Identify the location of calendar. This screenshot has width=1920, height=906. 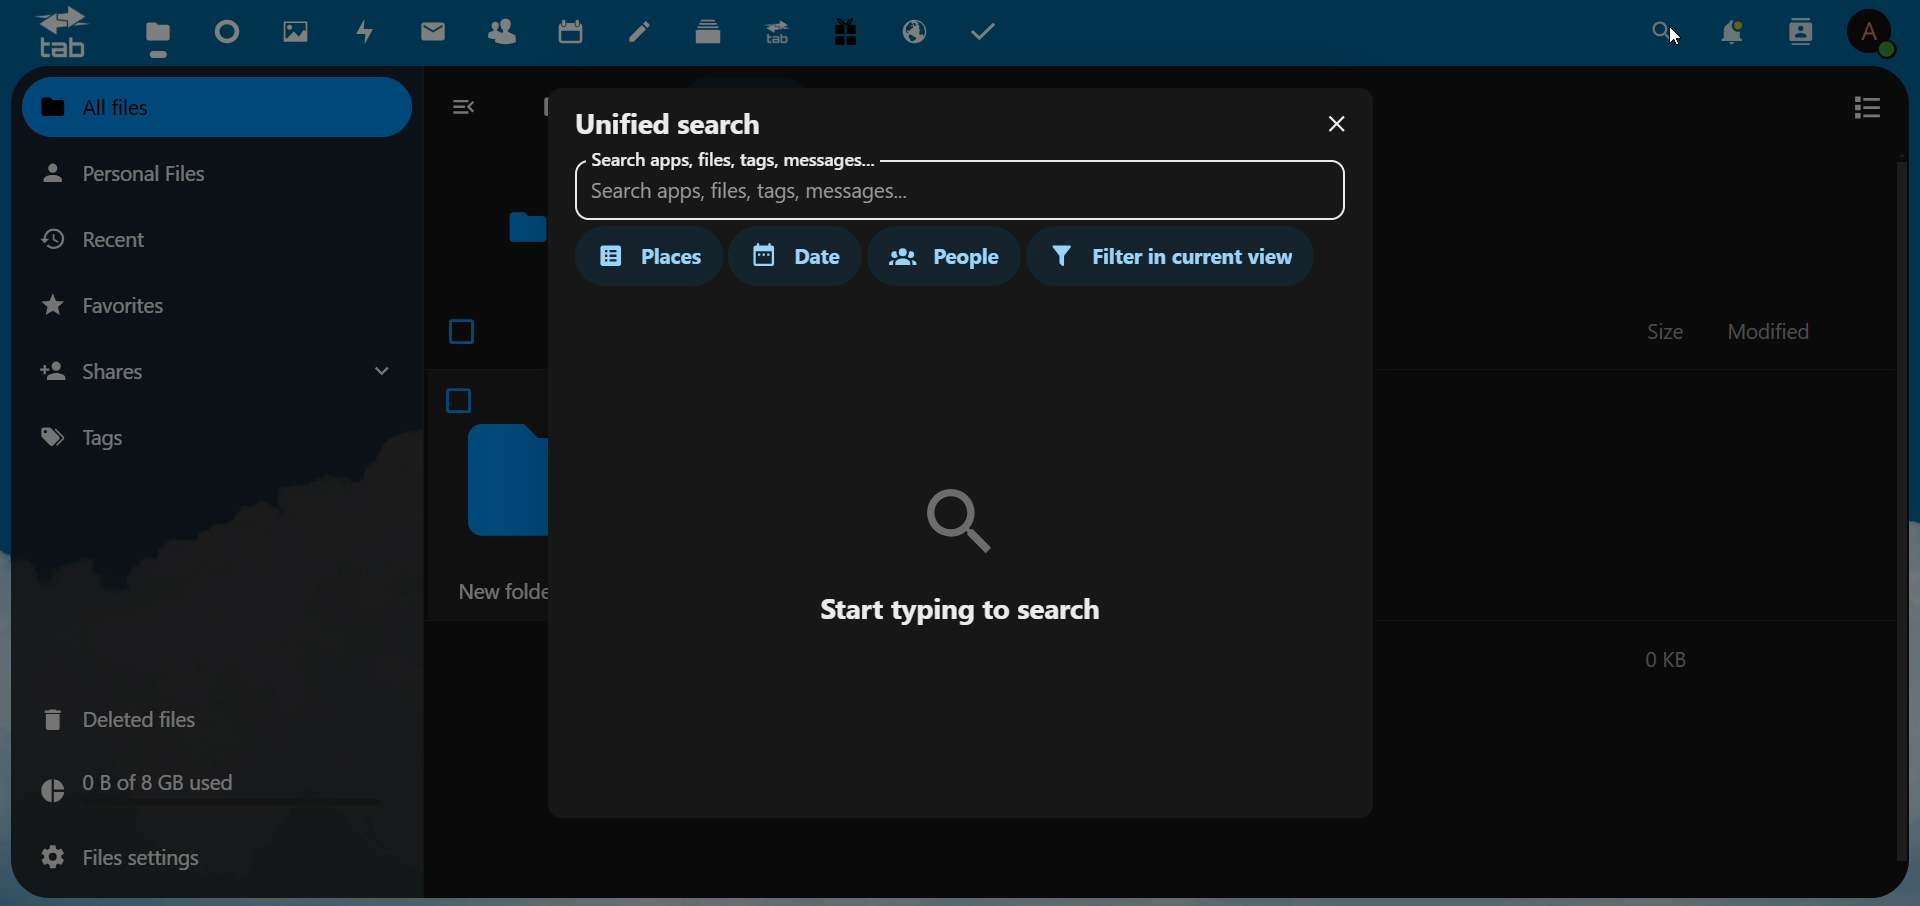
(576, 35).